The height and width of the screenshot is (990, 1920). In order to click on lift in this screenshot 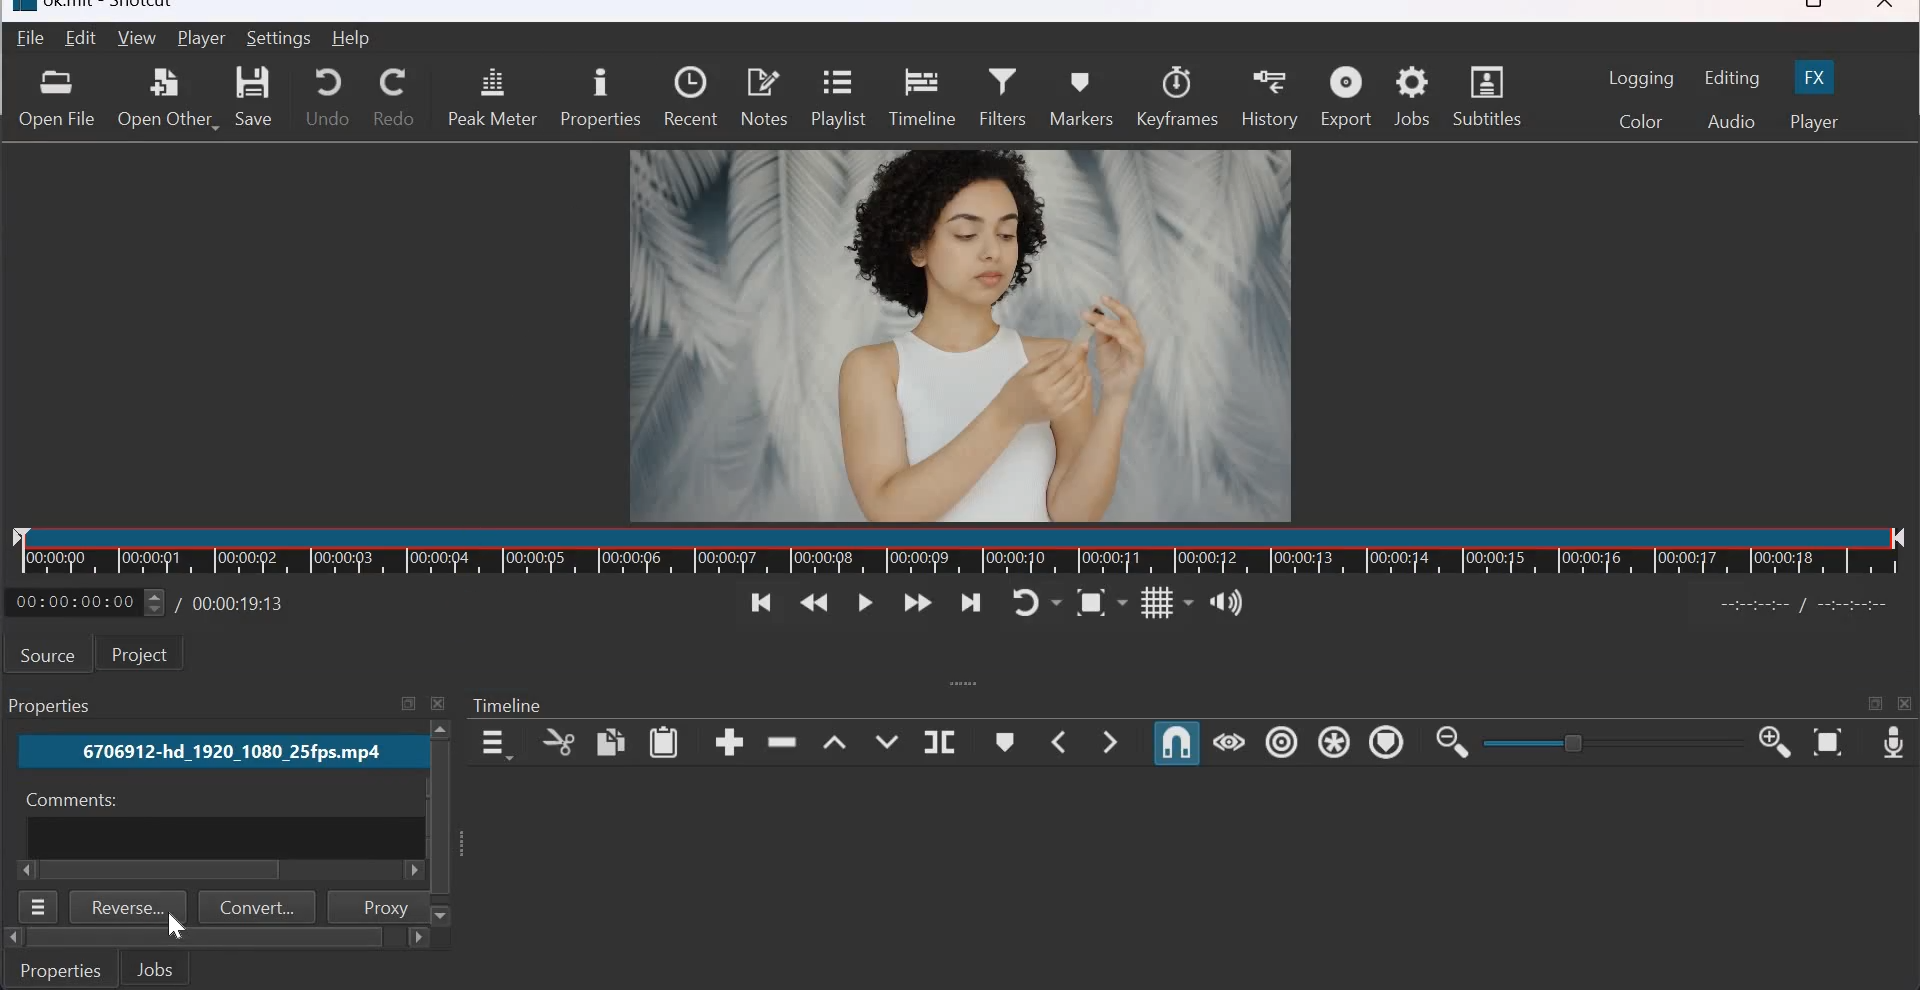, I will do `click(834, 739)`.